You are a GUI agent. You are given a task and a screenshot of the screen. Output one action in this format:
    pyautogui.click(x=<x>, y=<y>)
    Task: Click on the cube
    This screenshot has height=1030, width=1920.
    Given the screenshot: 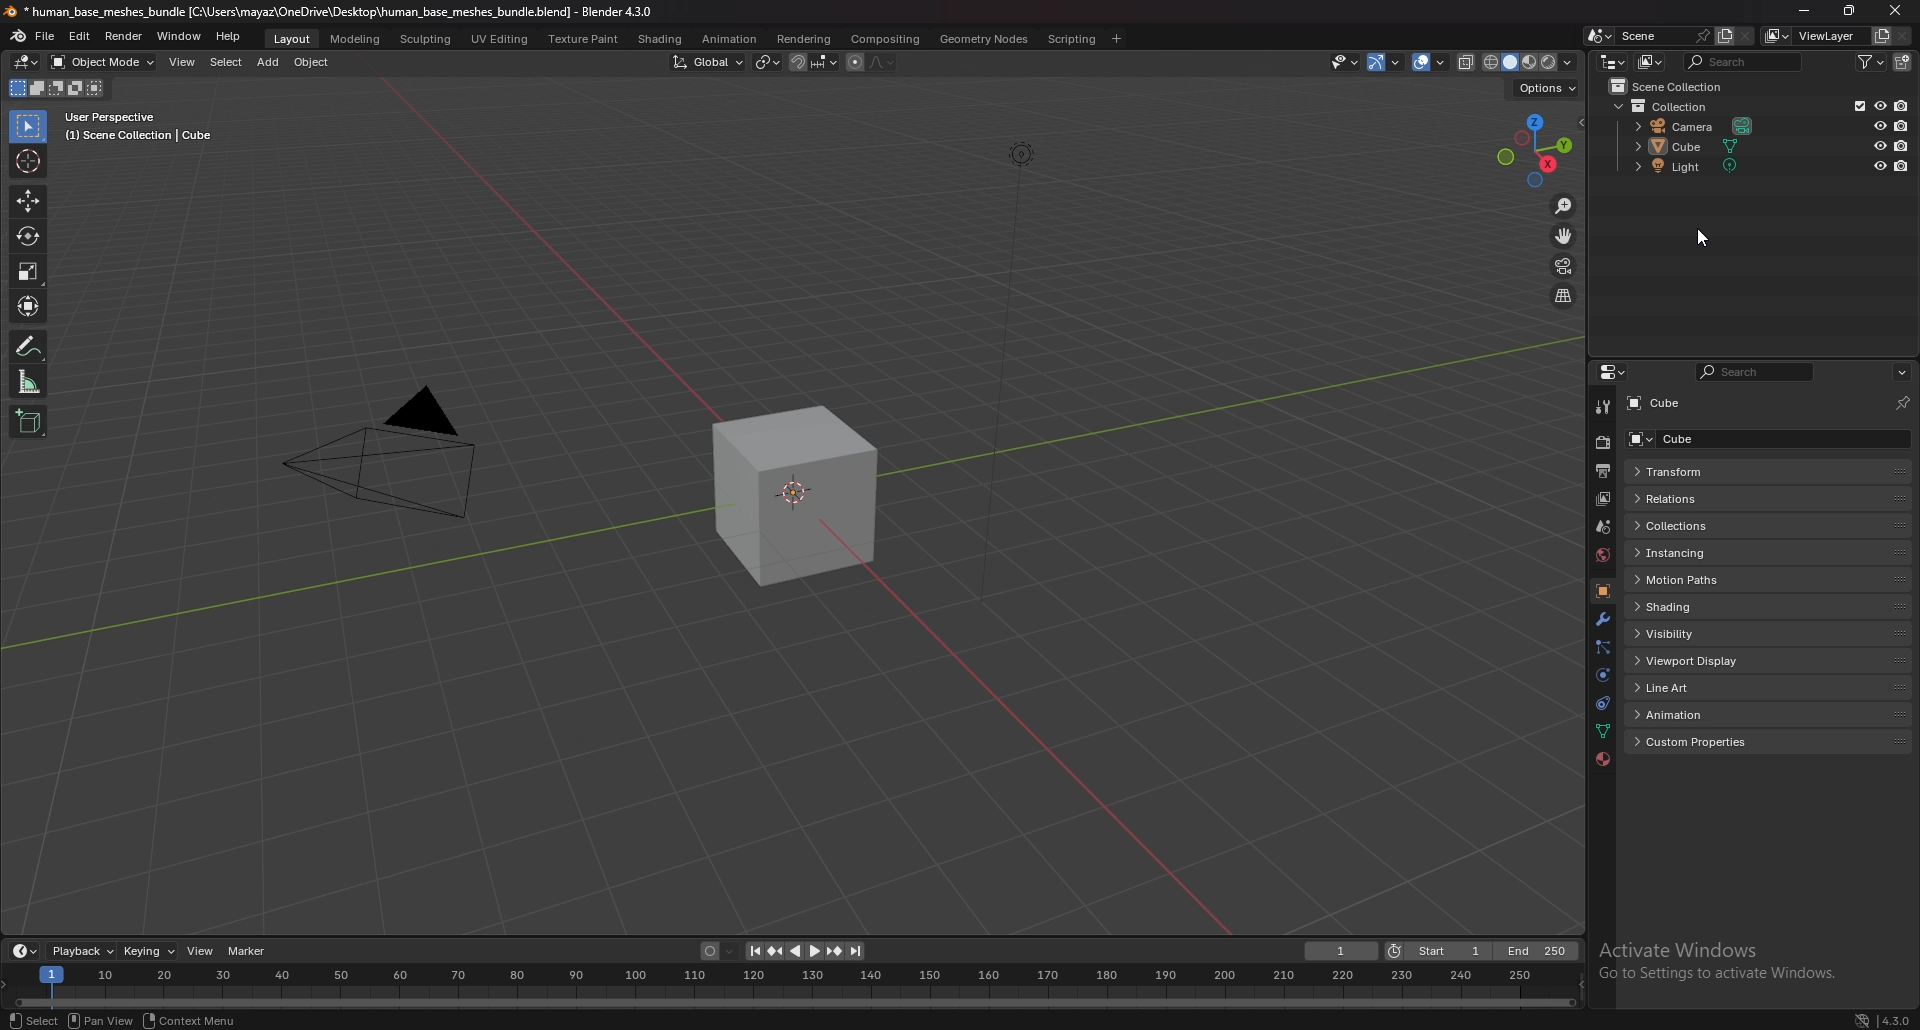 What is the action you would take?
    pyautogui.click(x=1660, y=404)
    